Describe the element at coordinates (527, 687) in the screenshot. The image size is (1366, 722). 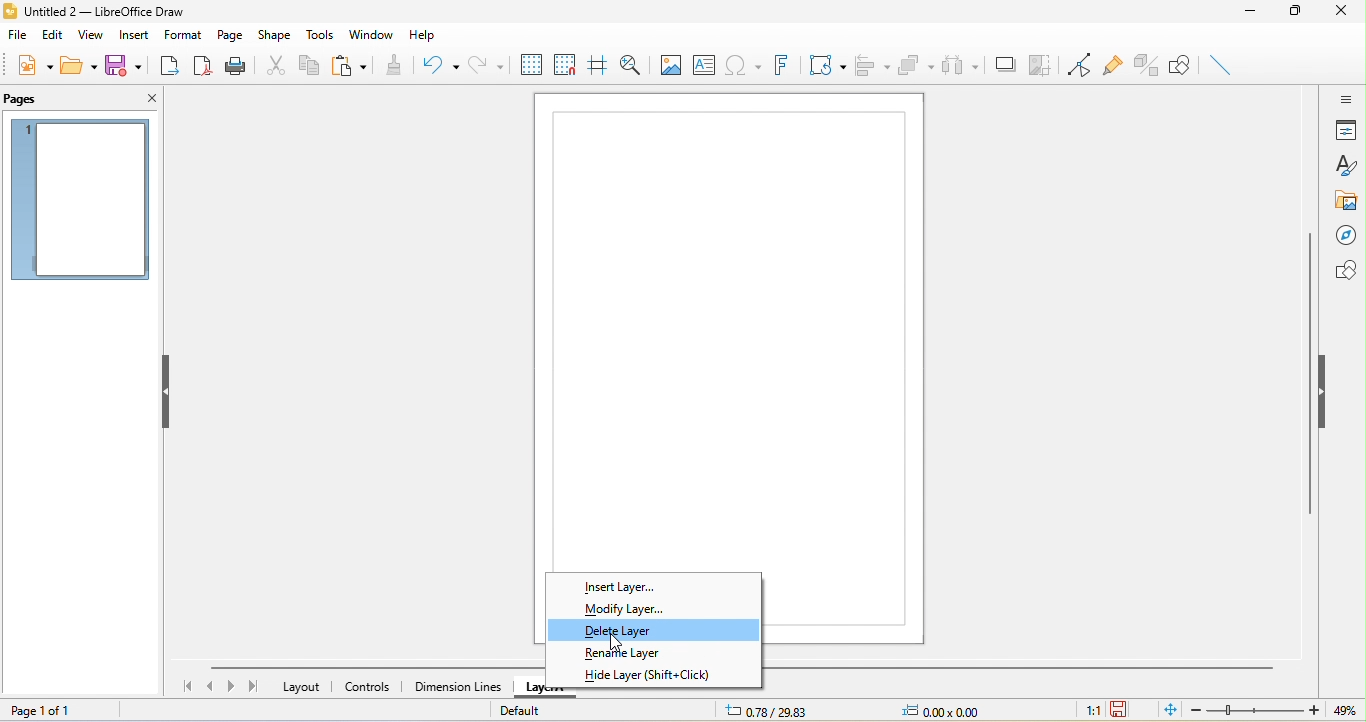
I see `layer` at that location.